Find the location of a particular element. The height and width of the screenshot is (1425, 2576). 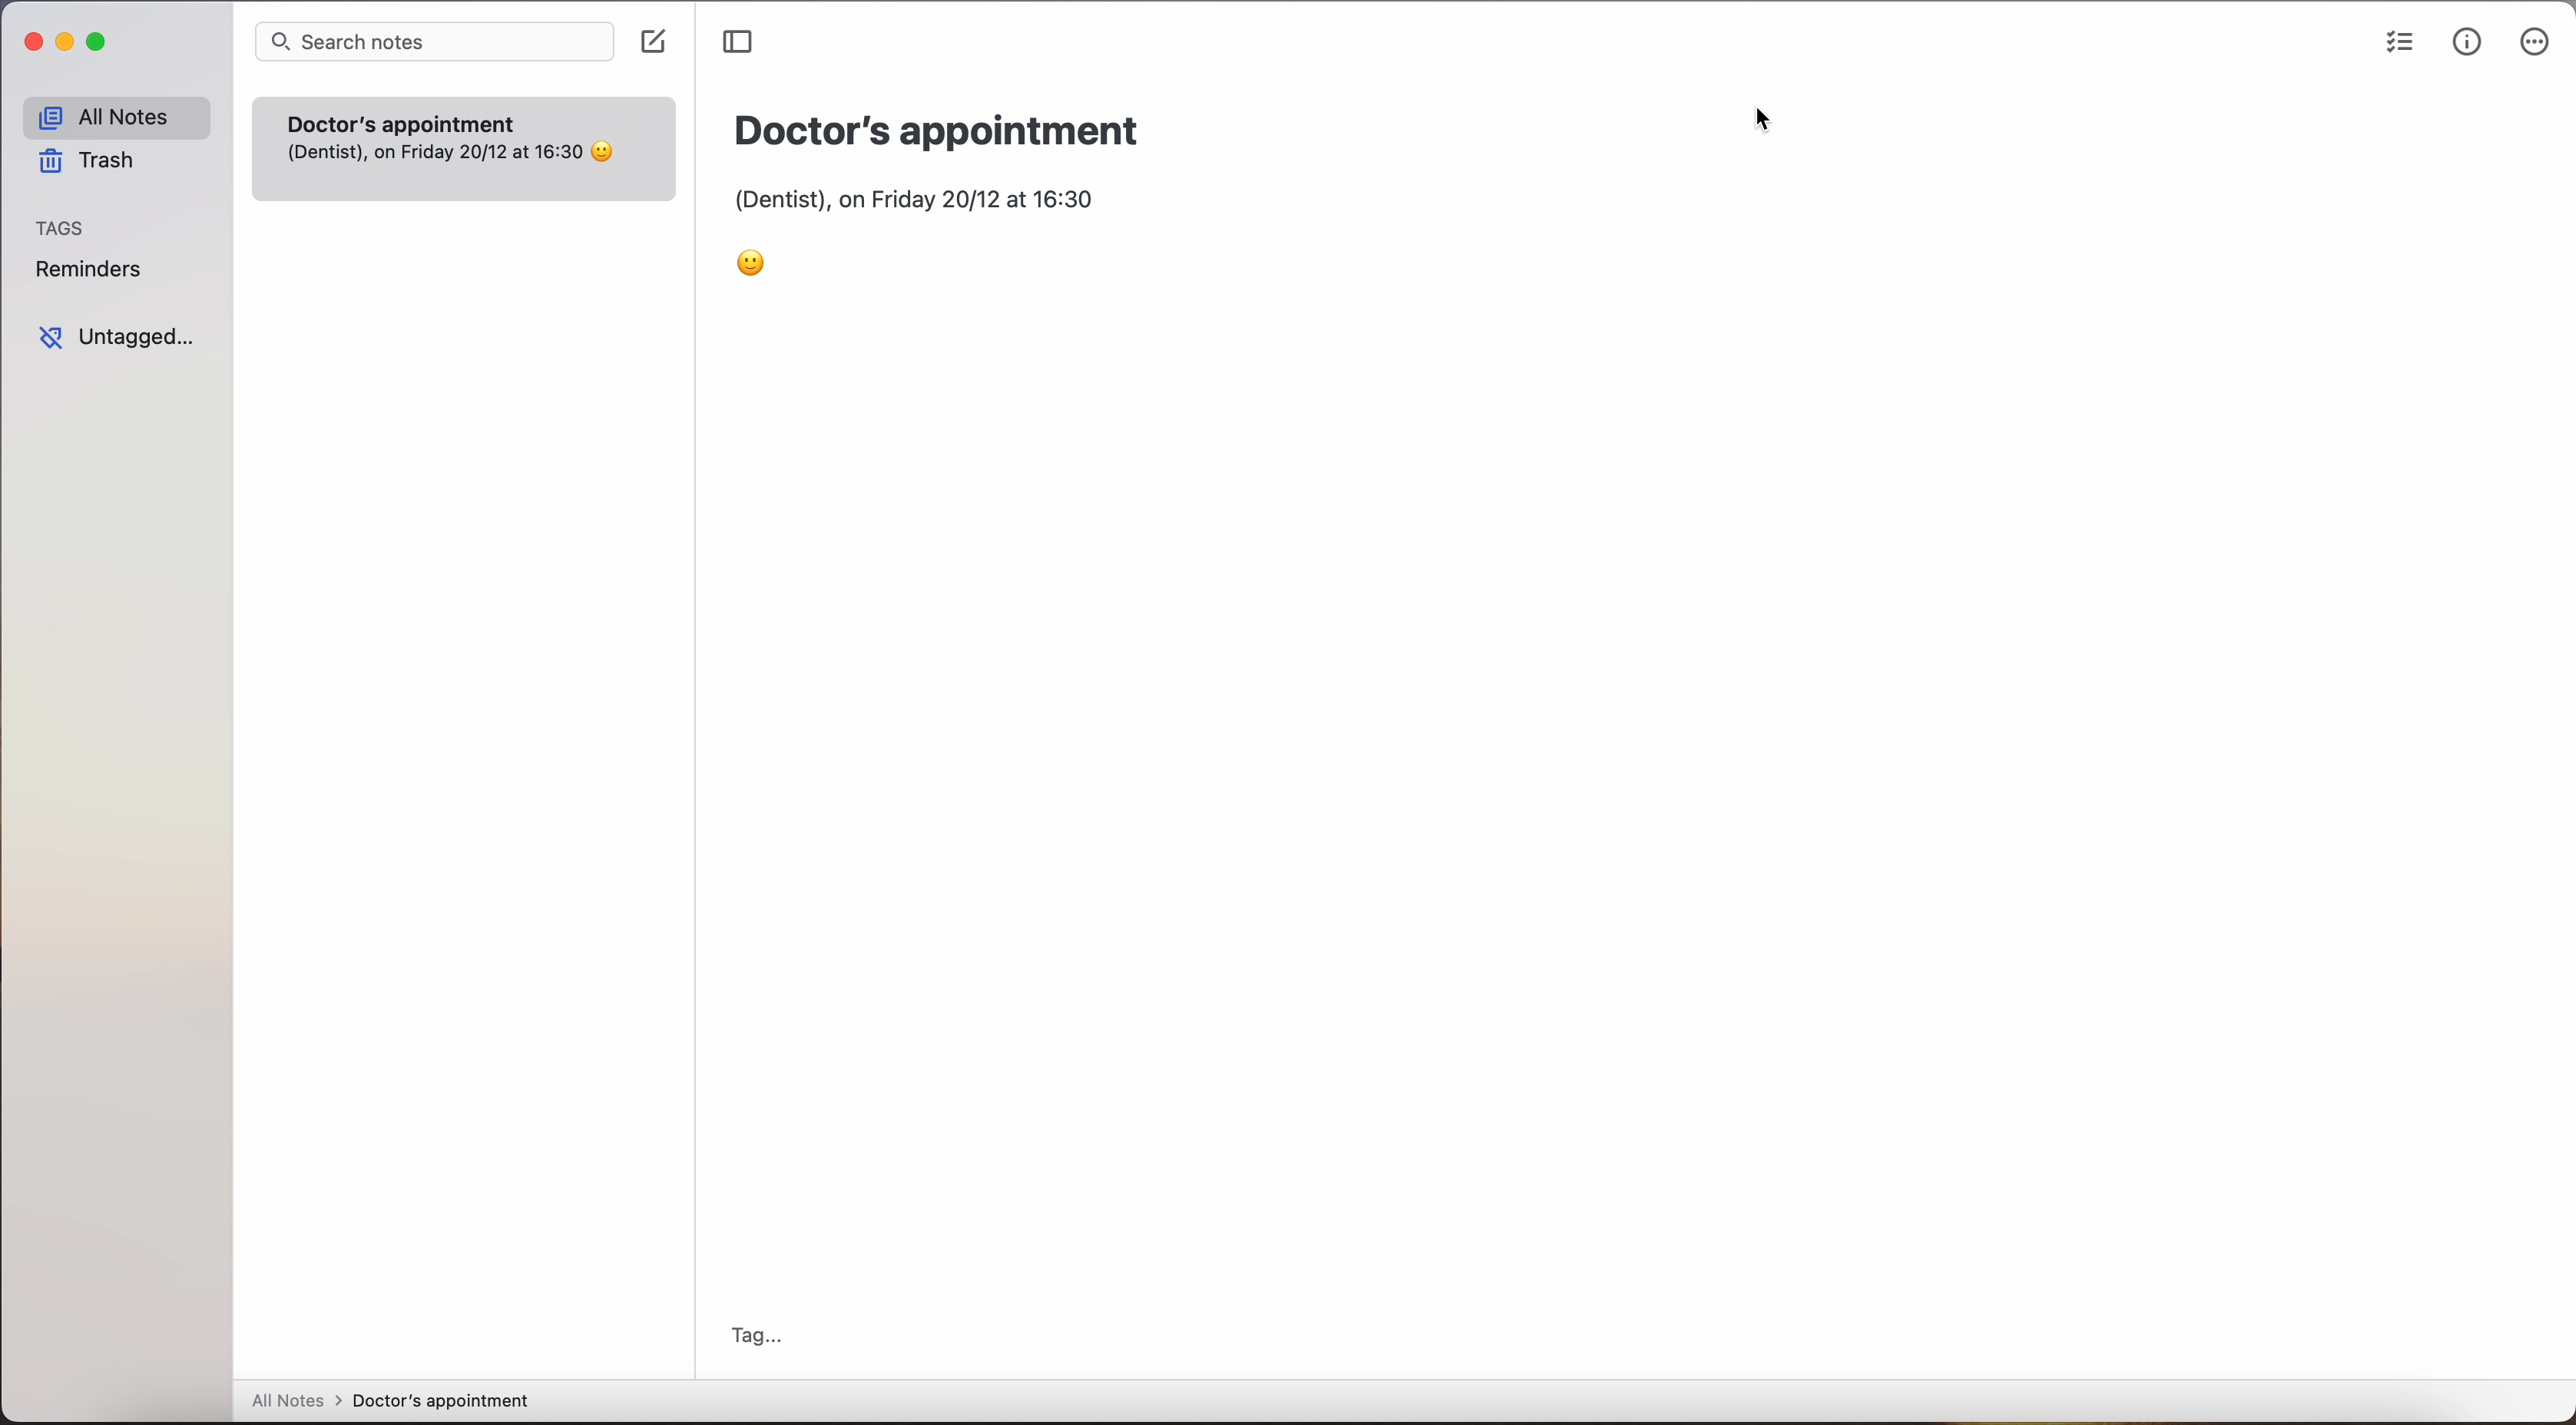

emoji smile is located at coordinates (760, 264).